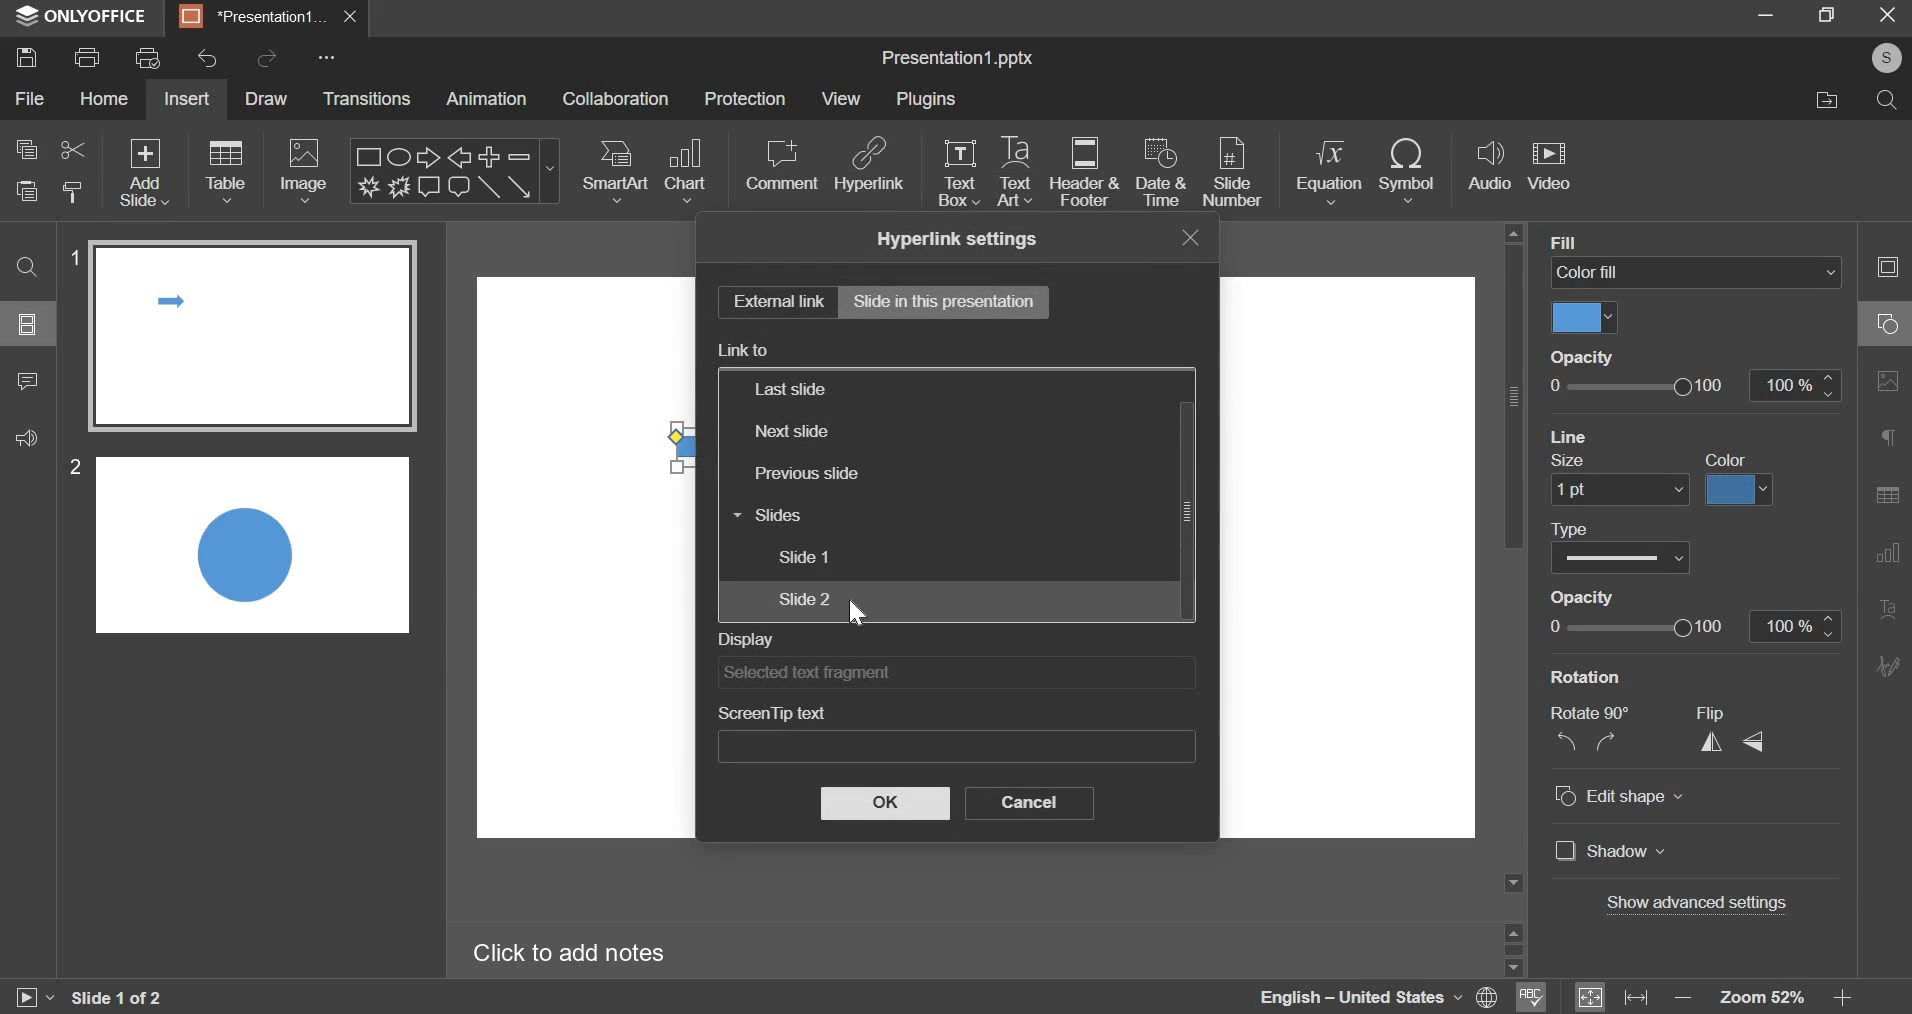 The width and height of the screenshot is (1912, 1014). I want to click on slide 2 preview, so click(252, 545).